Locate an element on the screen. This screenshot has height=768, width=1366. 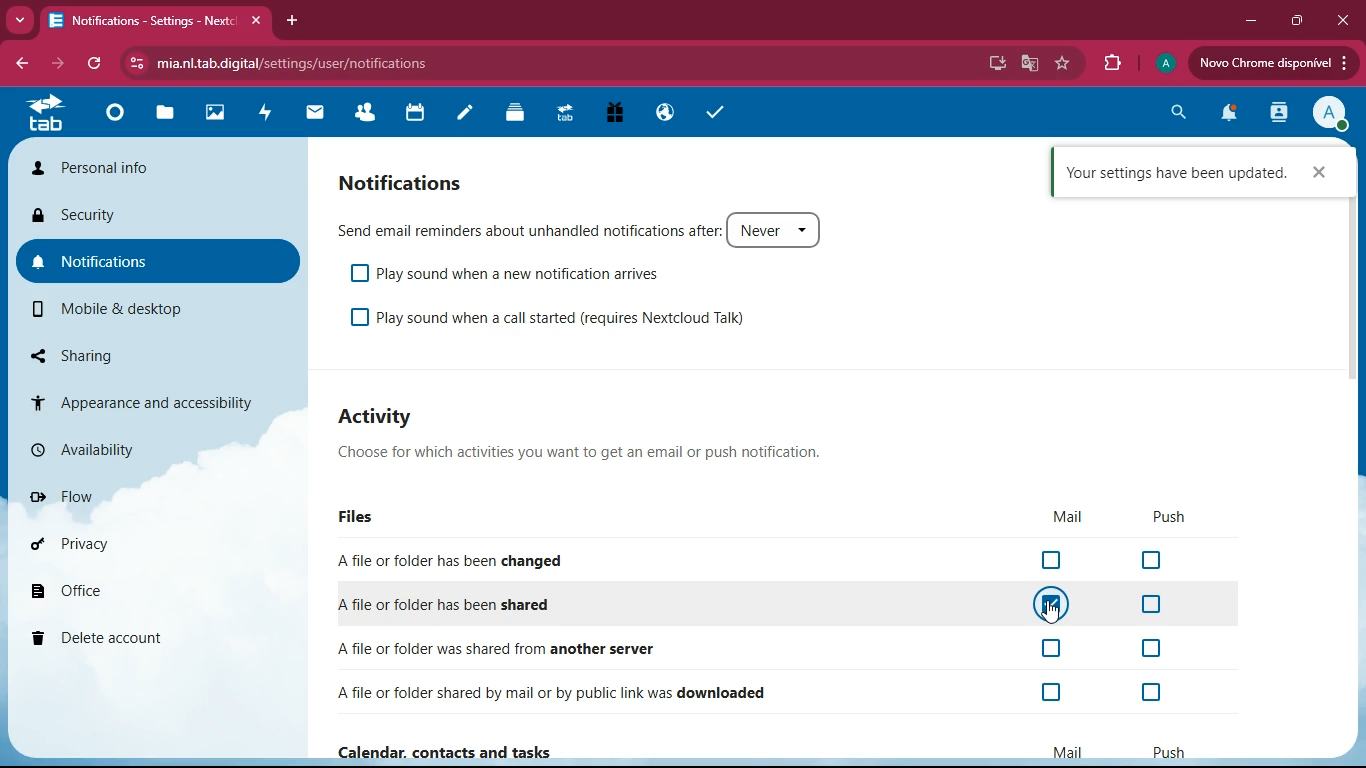
off is located at coordinates (1154, 560).